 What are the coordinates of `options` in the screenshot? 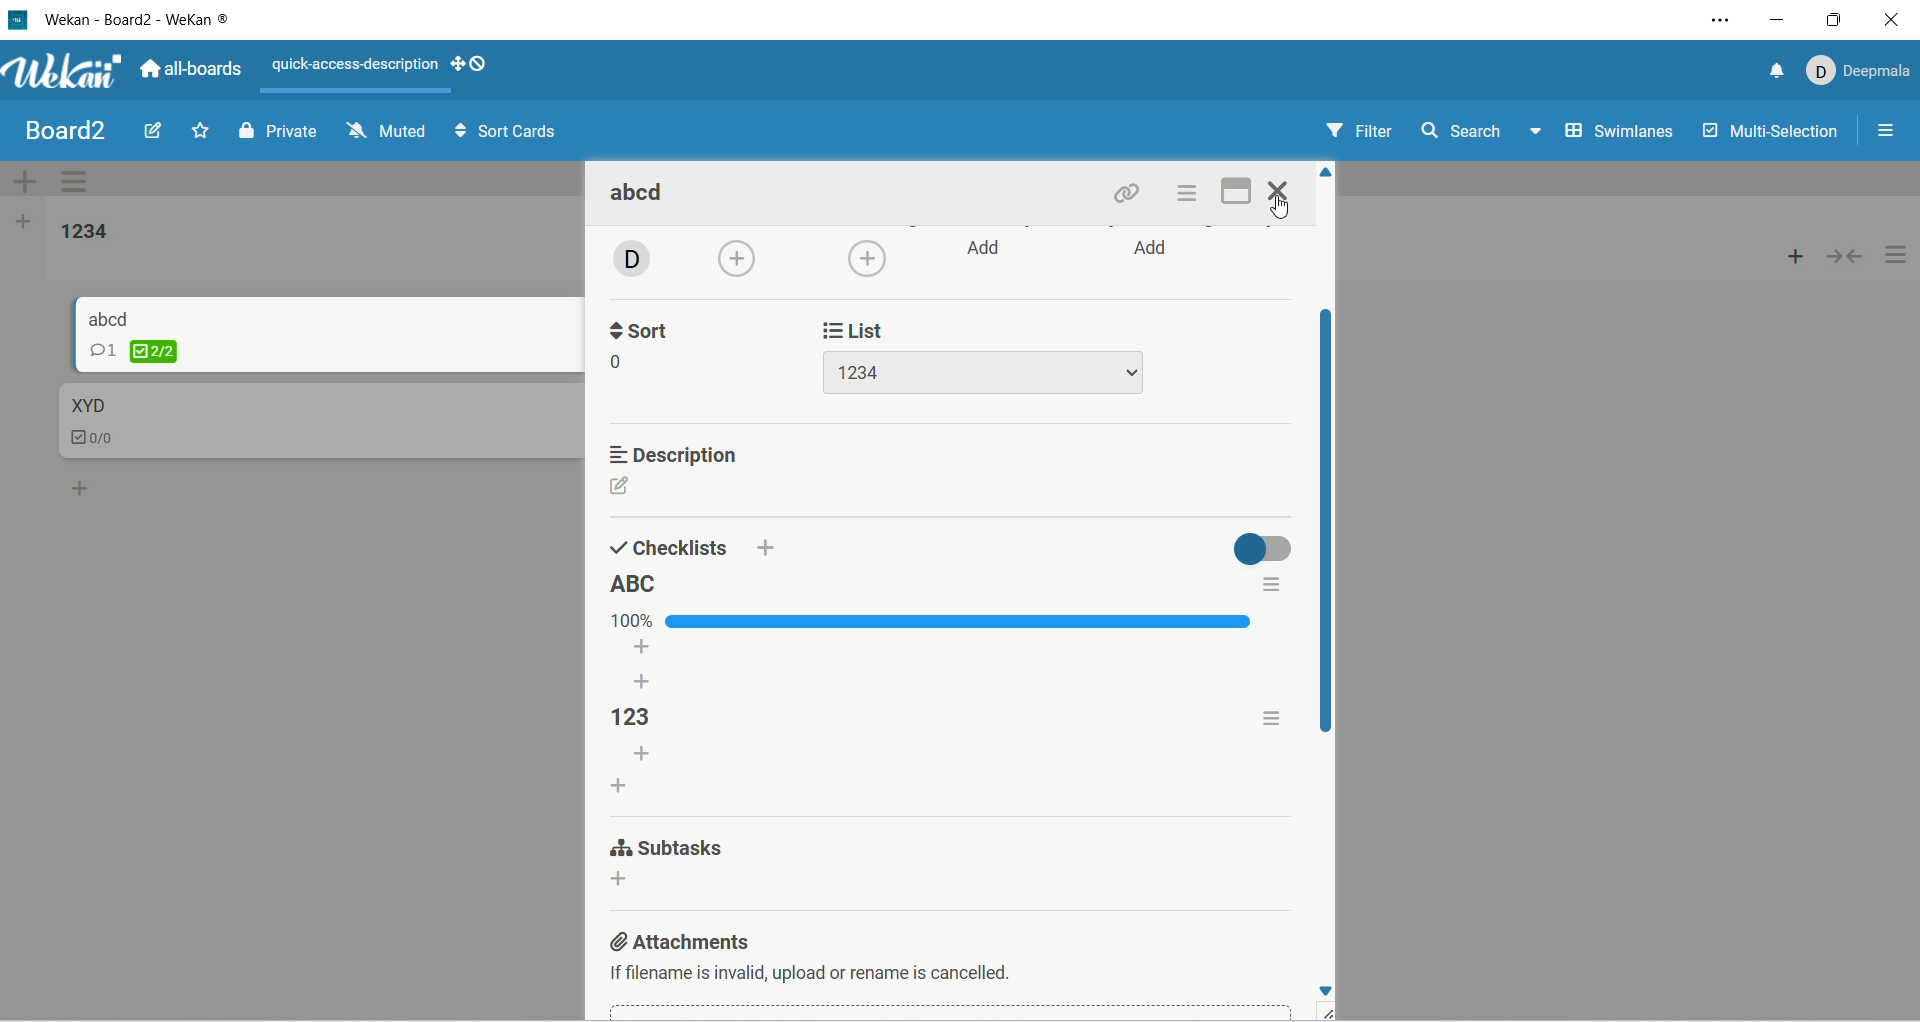 It's located at (1899, 256).